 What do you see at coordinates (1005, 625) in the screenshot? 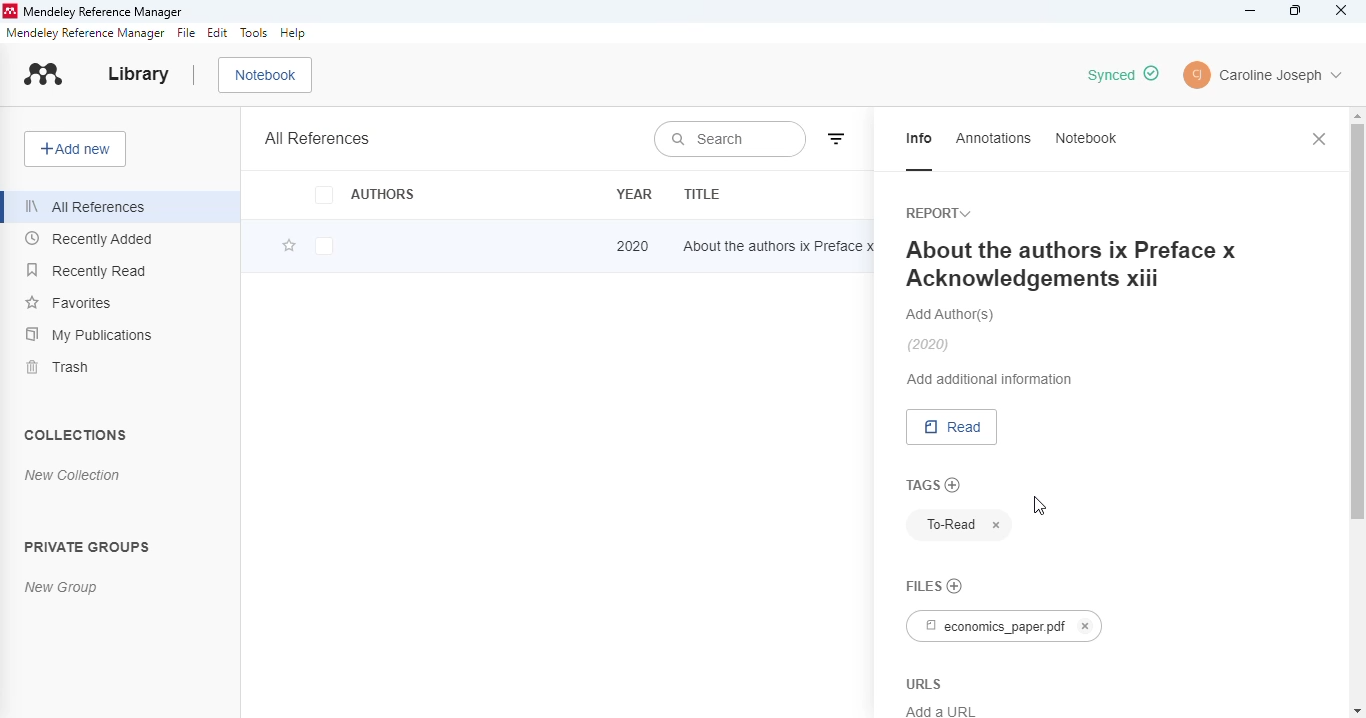
I see `economics_paper.pdf` at bounding box center [1005, 625].